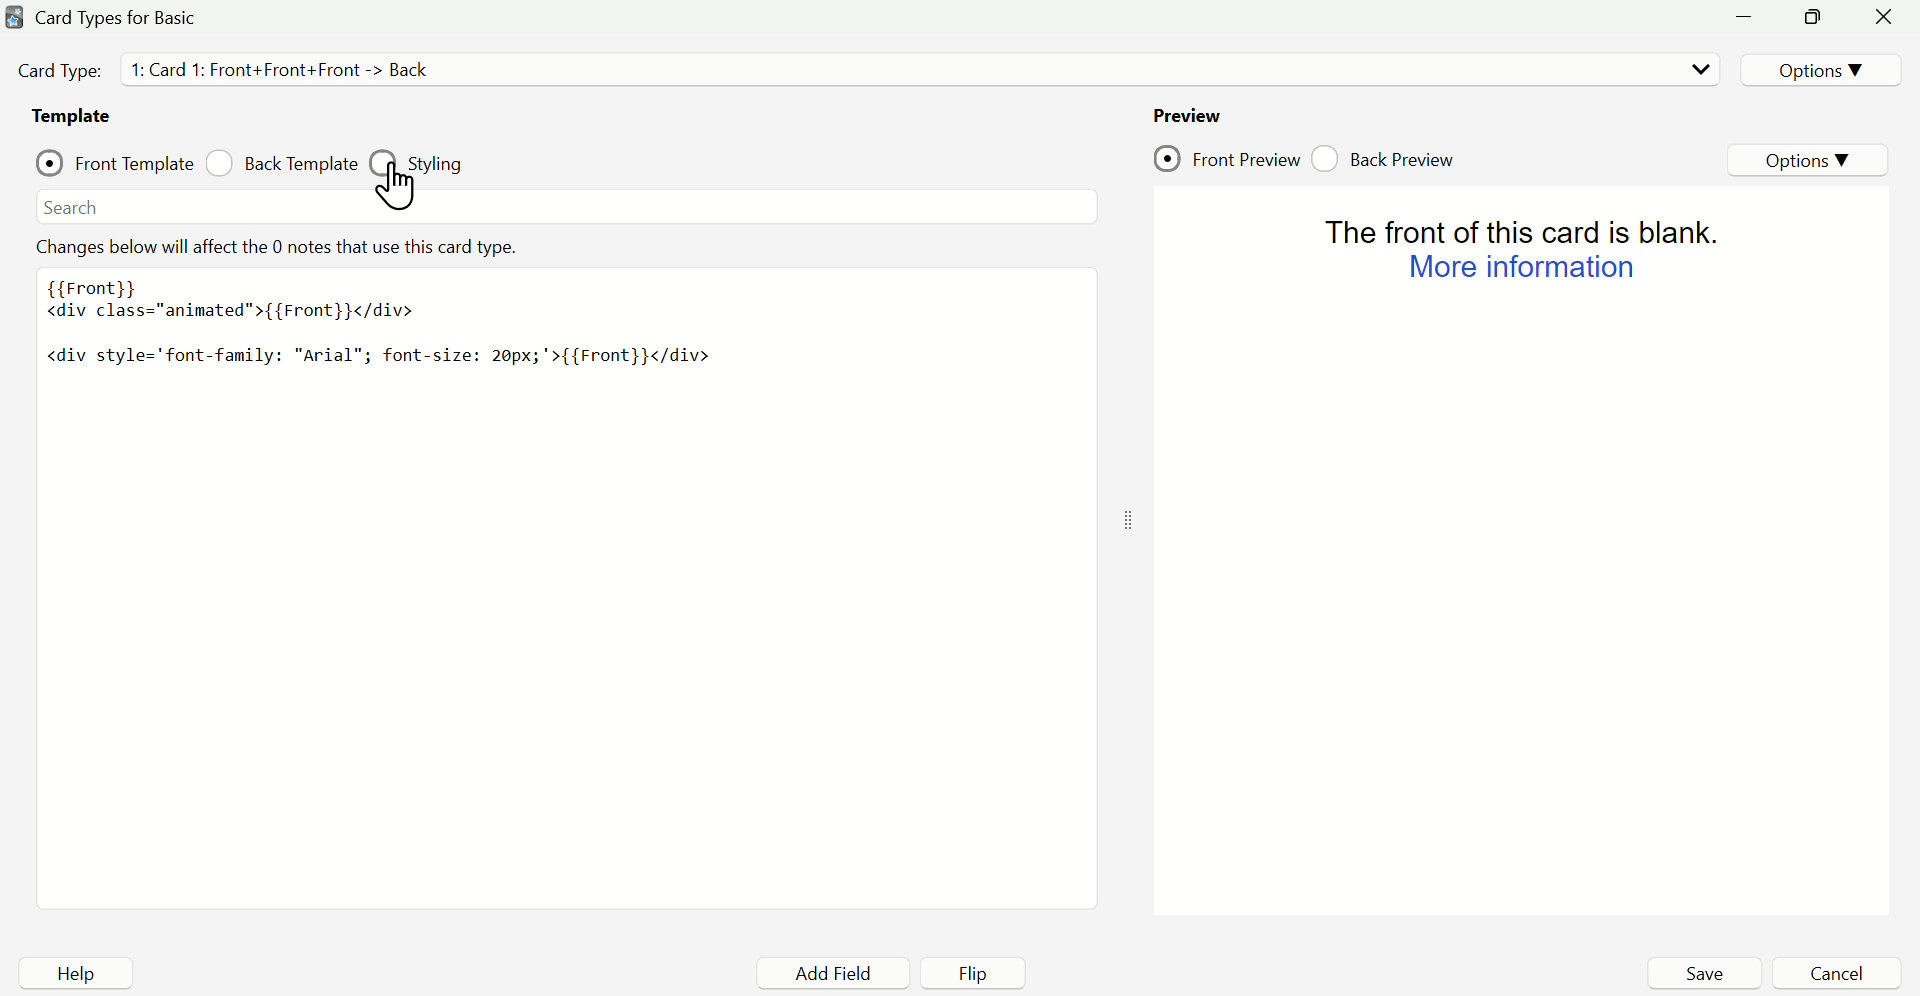  I want to click on Back Template, so click(281, 166).